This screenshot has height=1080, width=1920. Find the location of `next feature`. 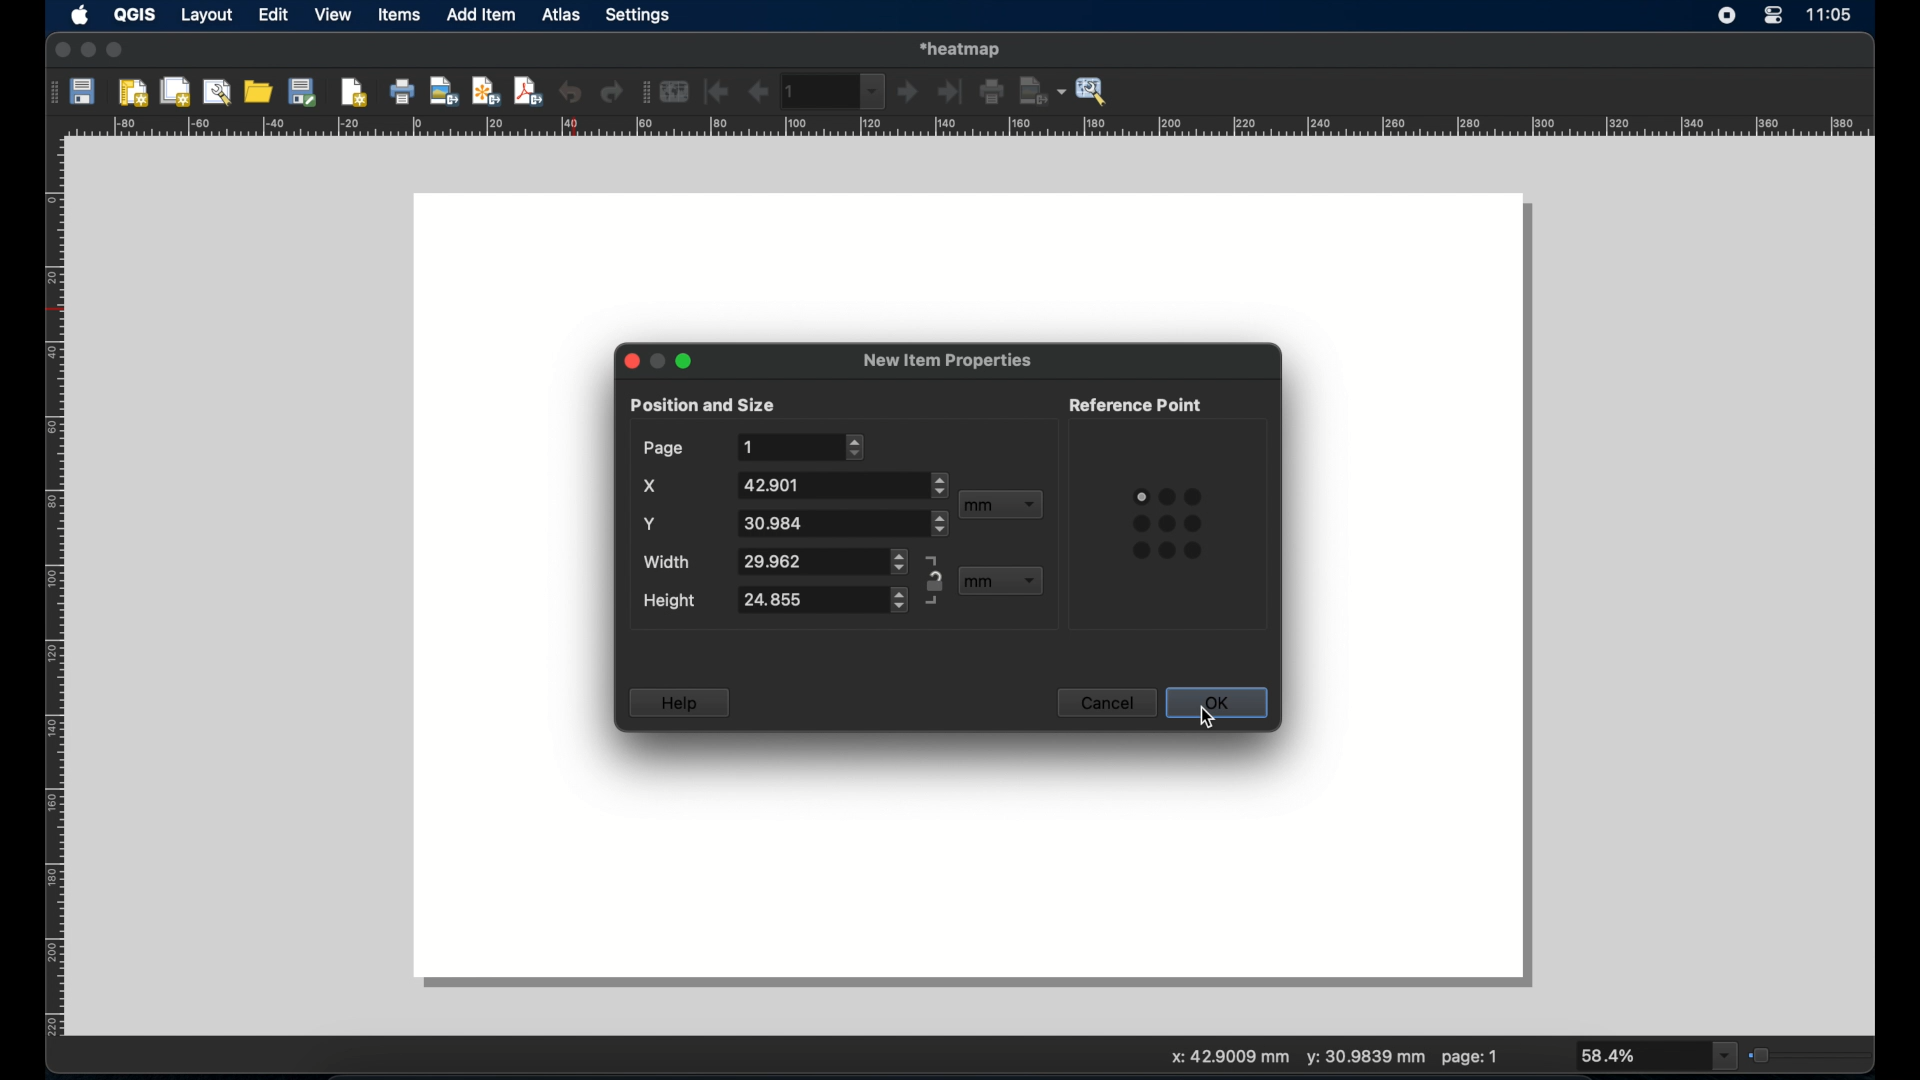

next feature is located at coordinates (909, 93).